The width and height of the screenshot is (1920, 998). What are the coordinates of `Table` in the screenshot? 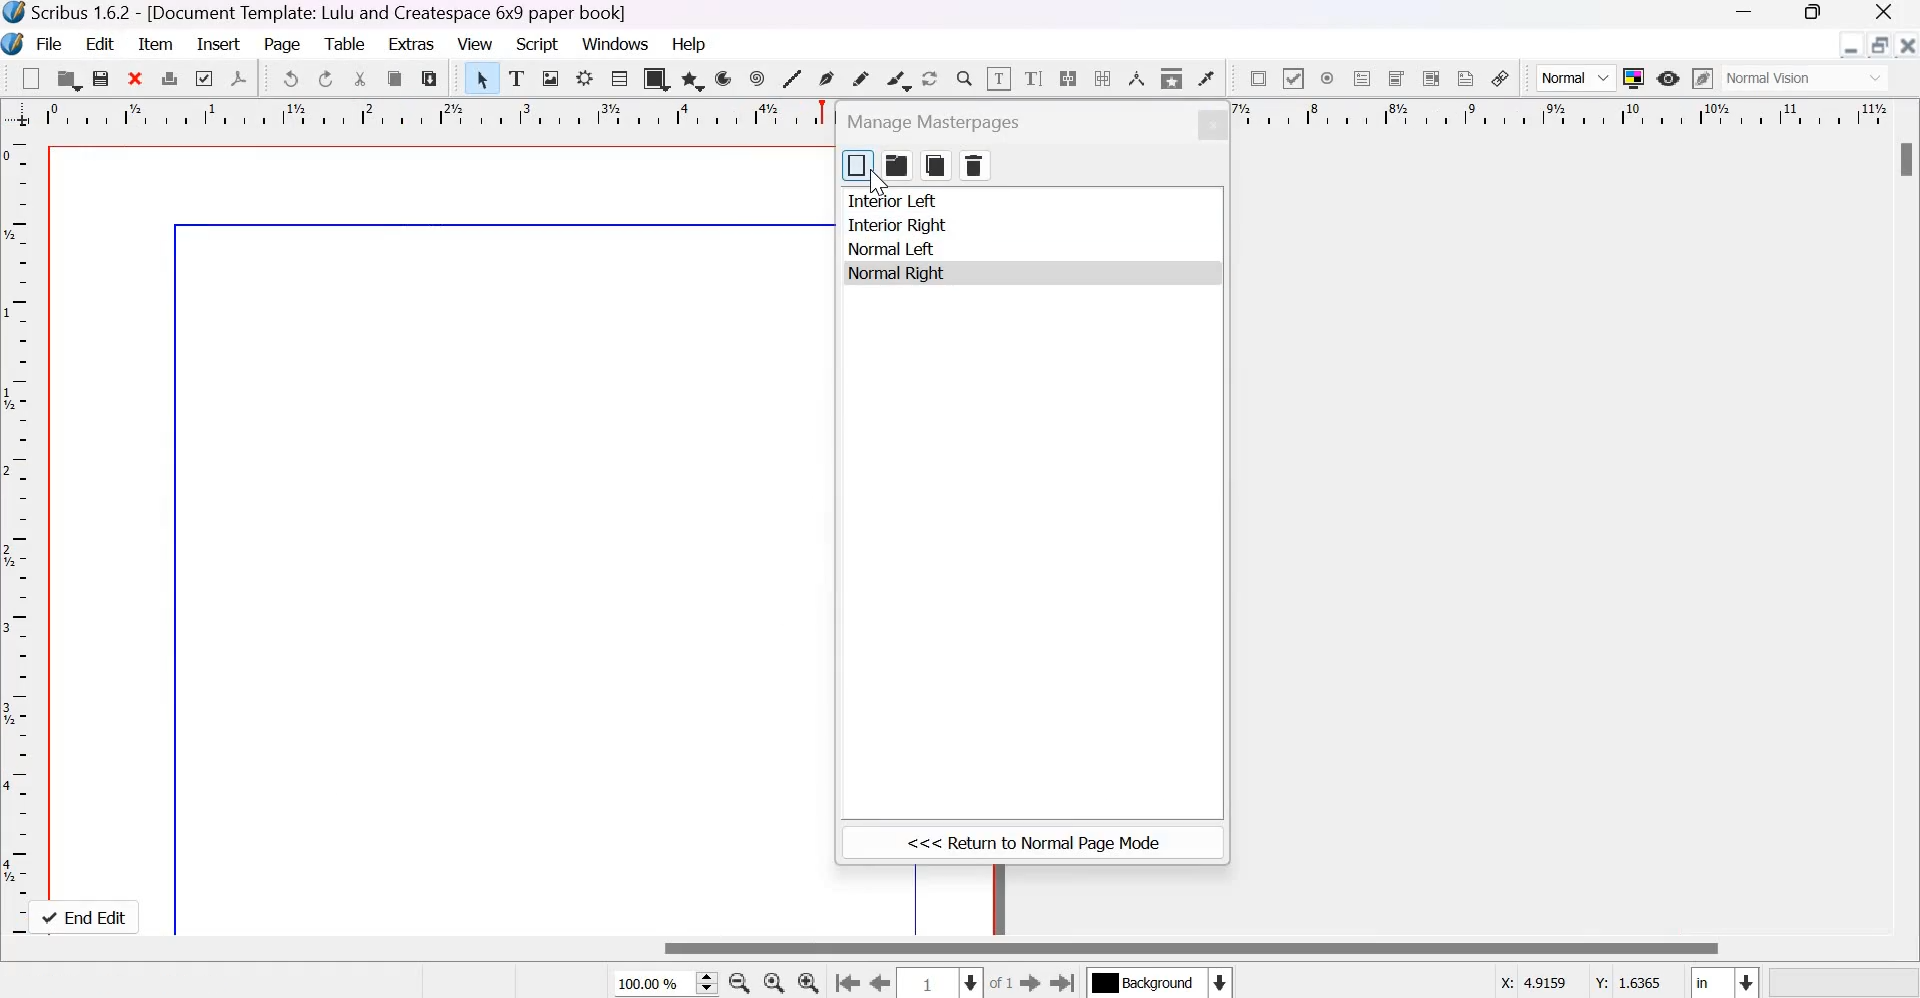 It's located at (344, 44).